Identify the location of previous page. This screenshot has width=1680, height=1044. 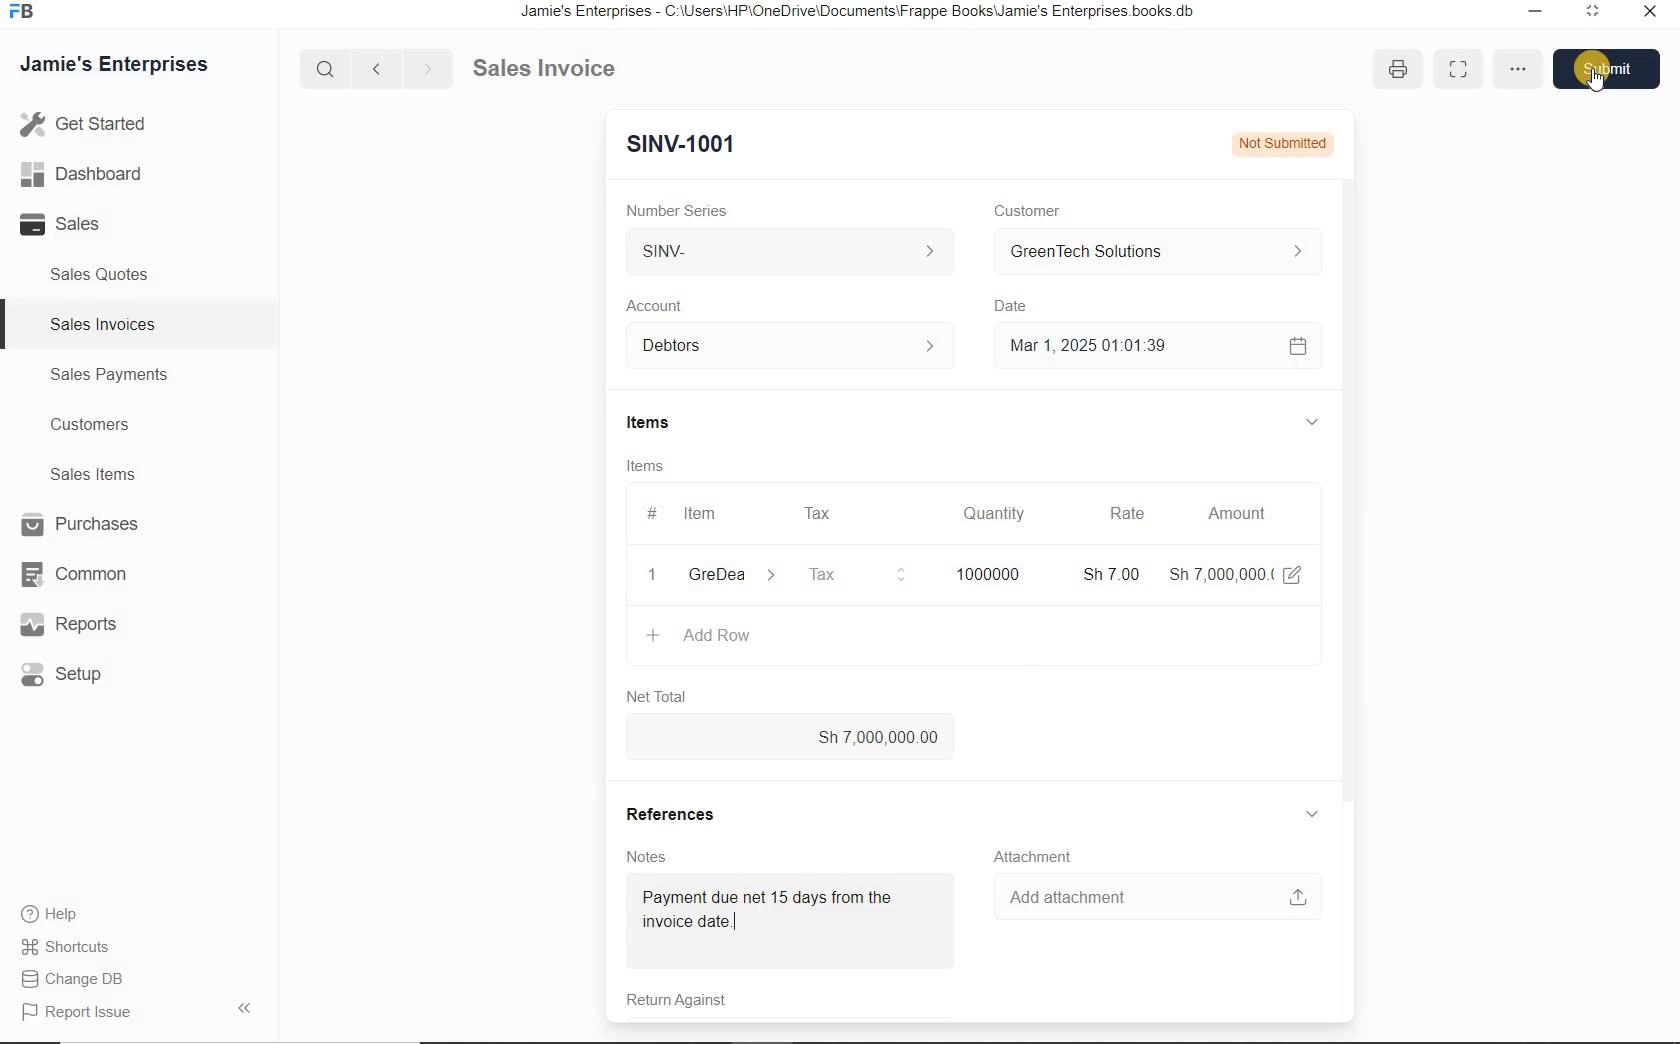
(375, 69).